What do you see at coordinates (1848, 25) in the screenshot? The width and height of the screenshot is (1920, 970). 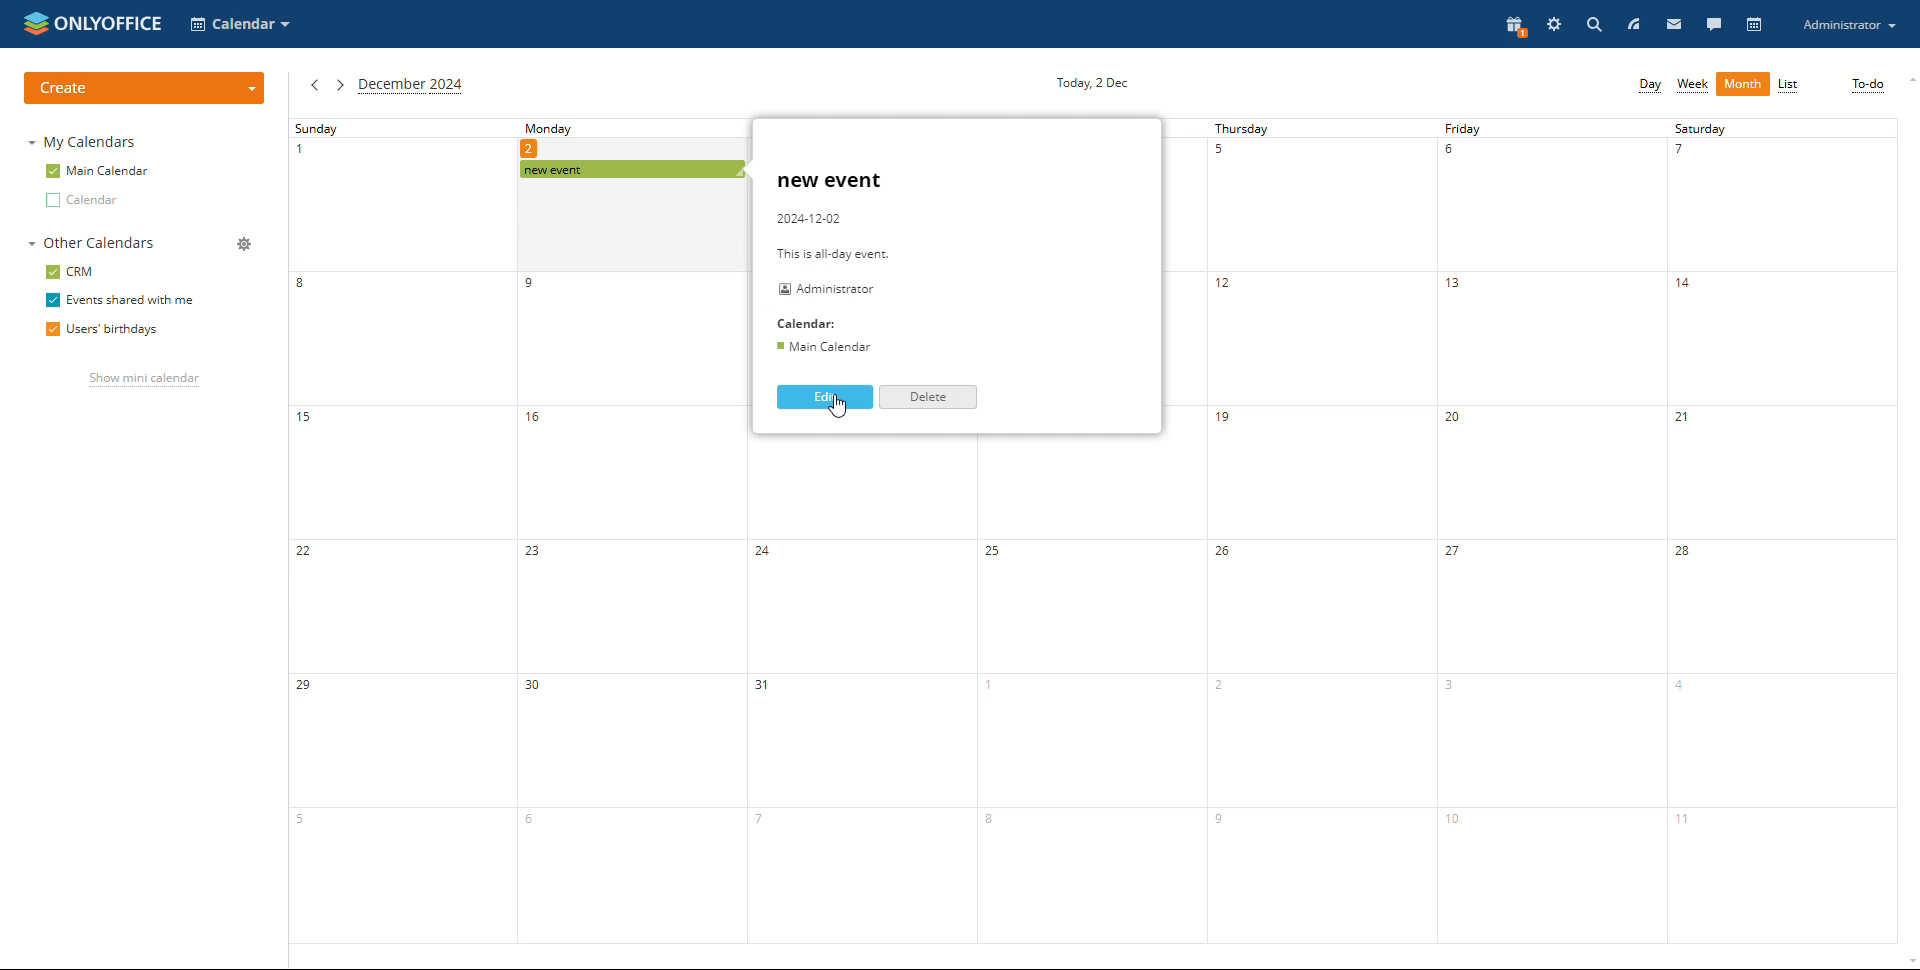 I see `account` at bounding box center [1848, 25].